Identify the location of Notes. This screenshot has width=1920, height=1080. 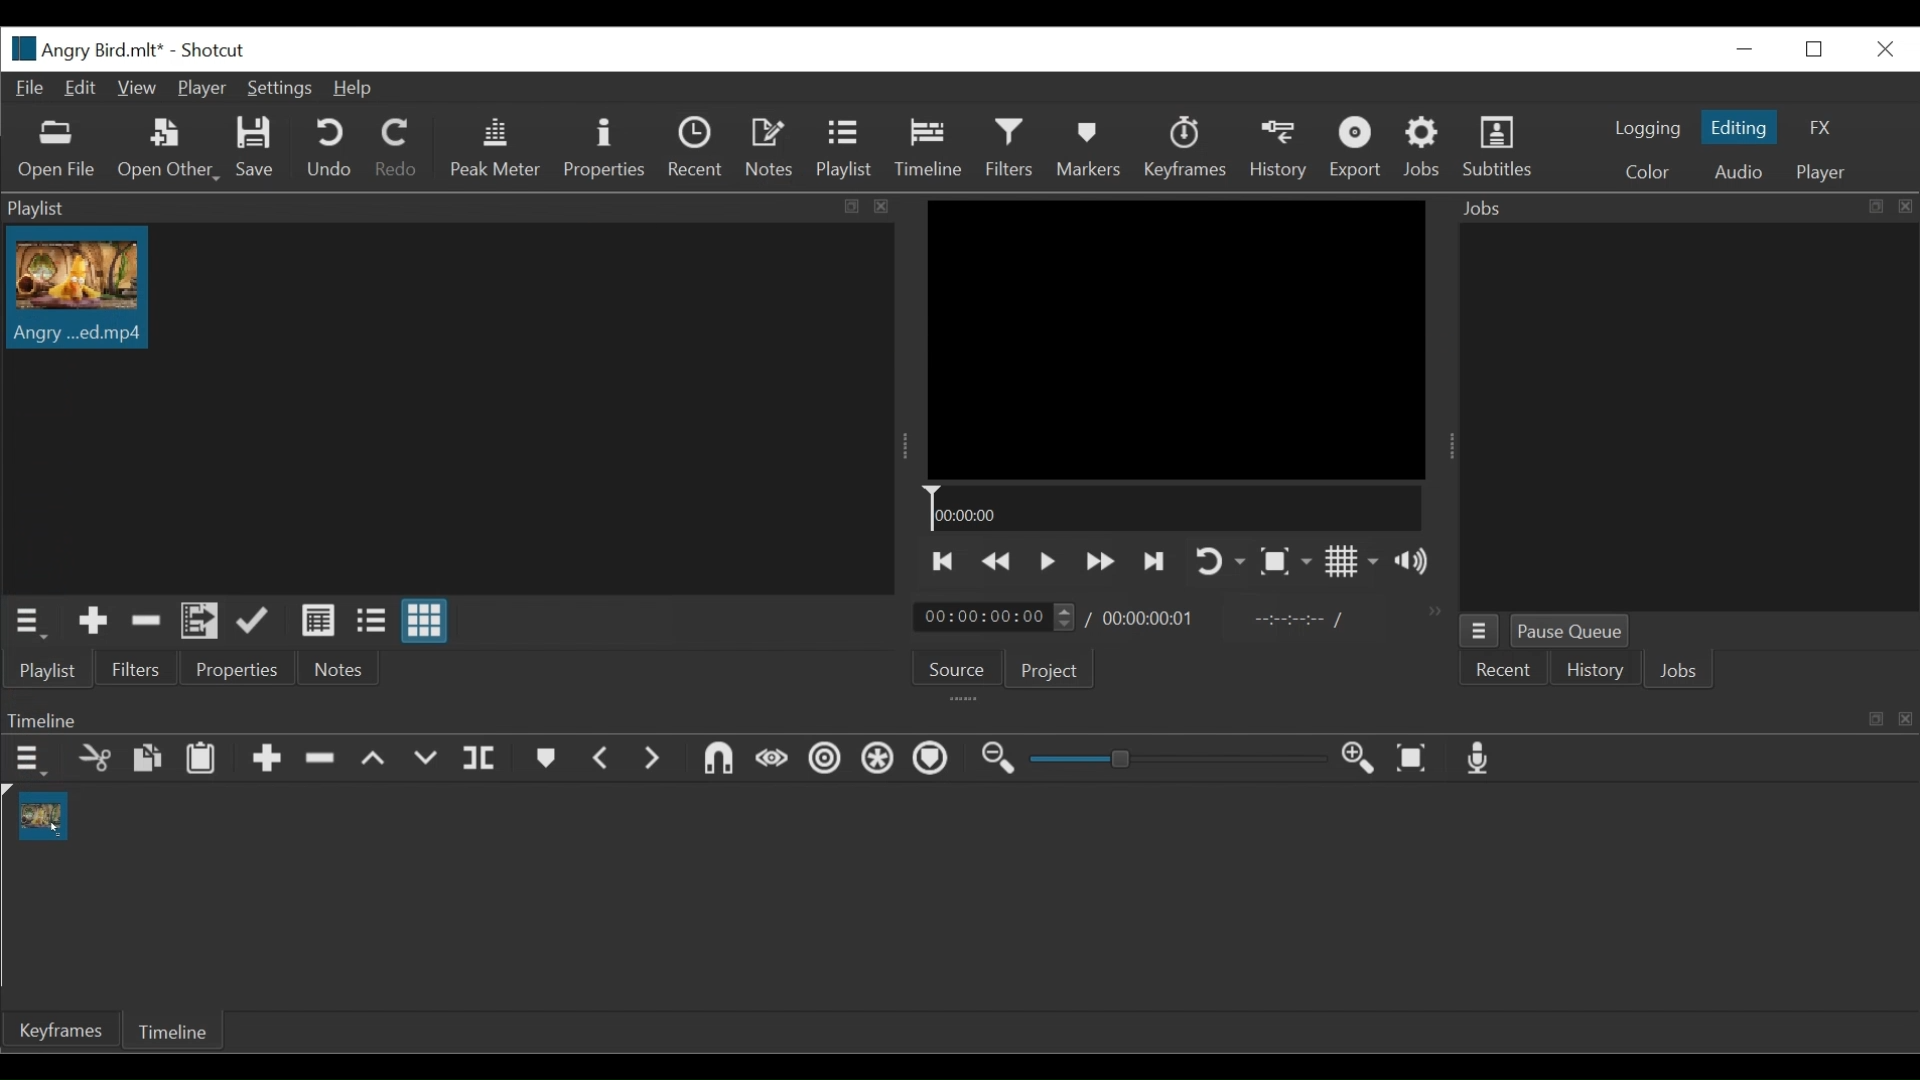
(770, 145).